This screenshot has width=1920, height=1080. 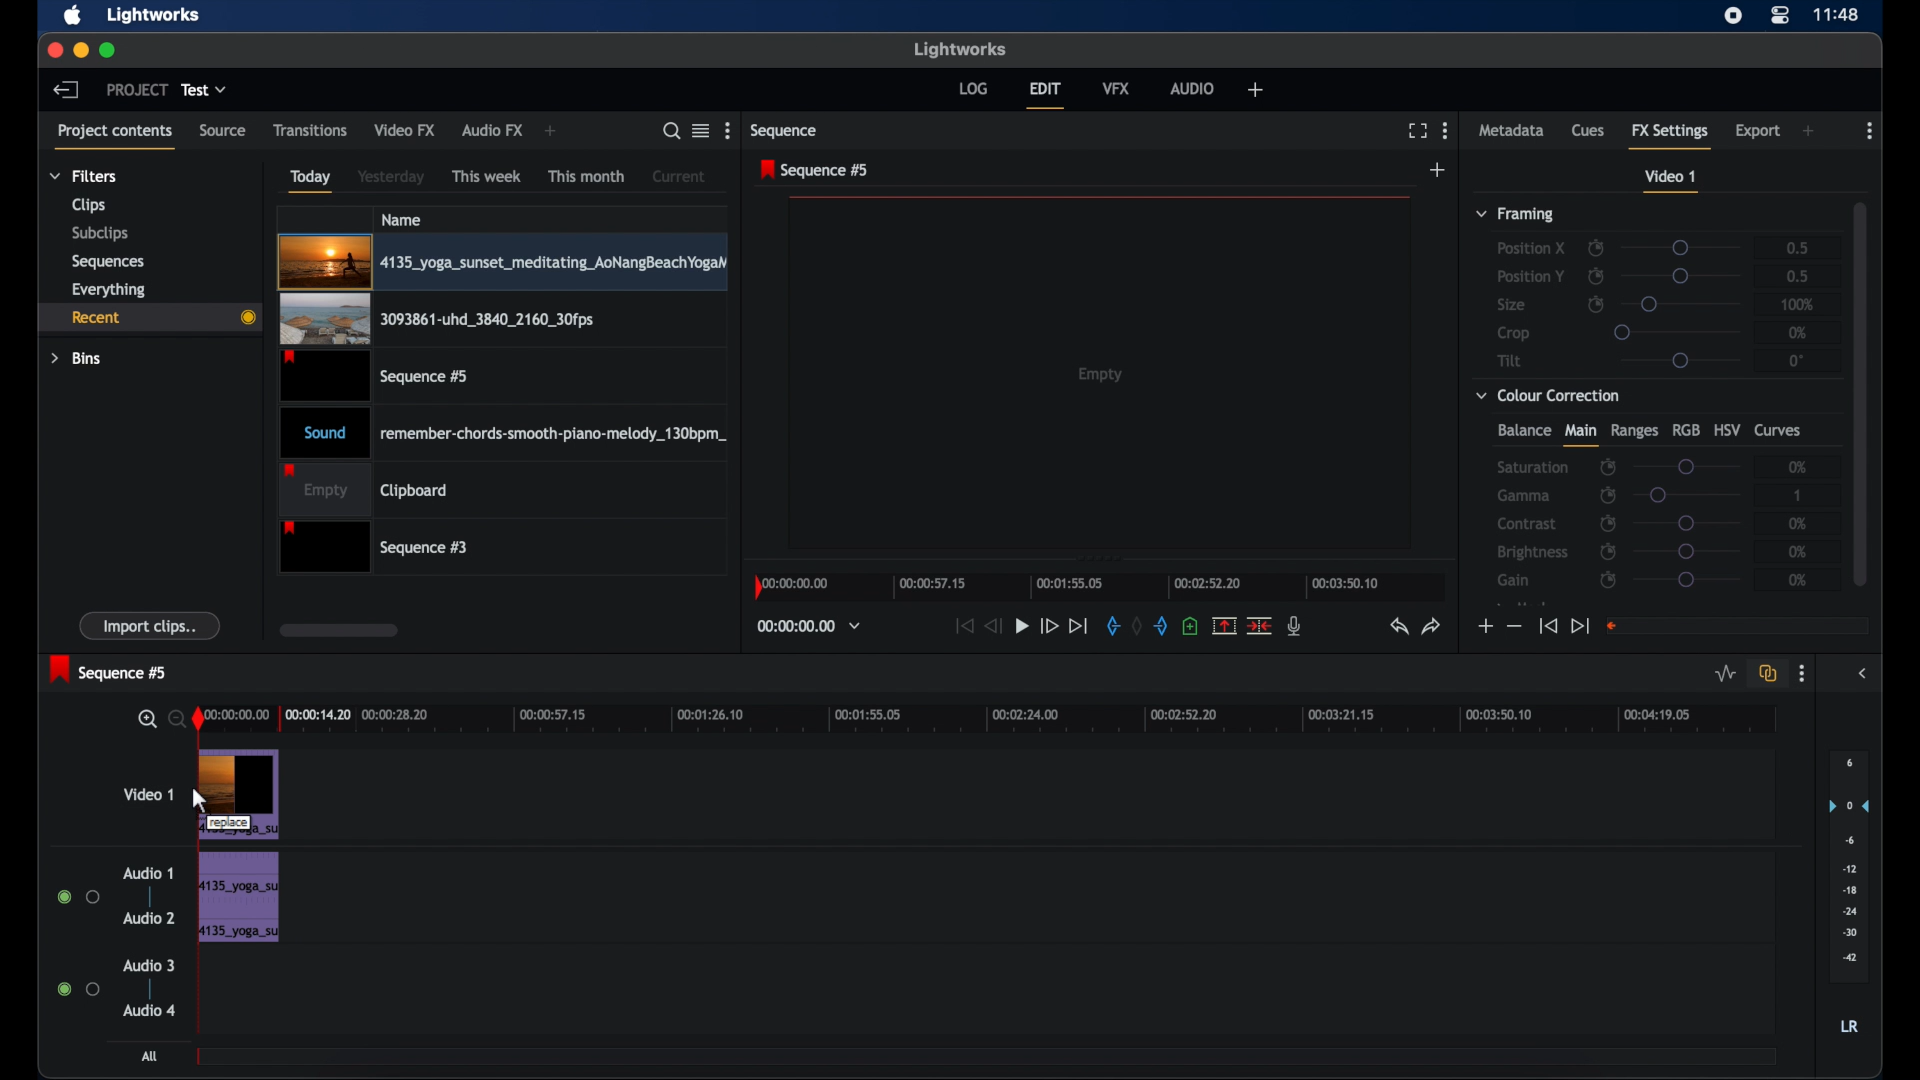 What do you see at coordinates (1079, 625) in the screenshot?
I see `jump to end` at bounding box center [1079, 625].